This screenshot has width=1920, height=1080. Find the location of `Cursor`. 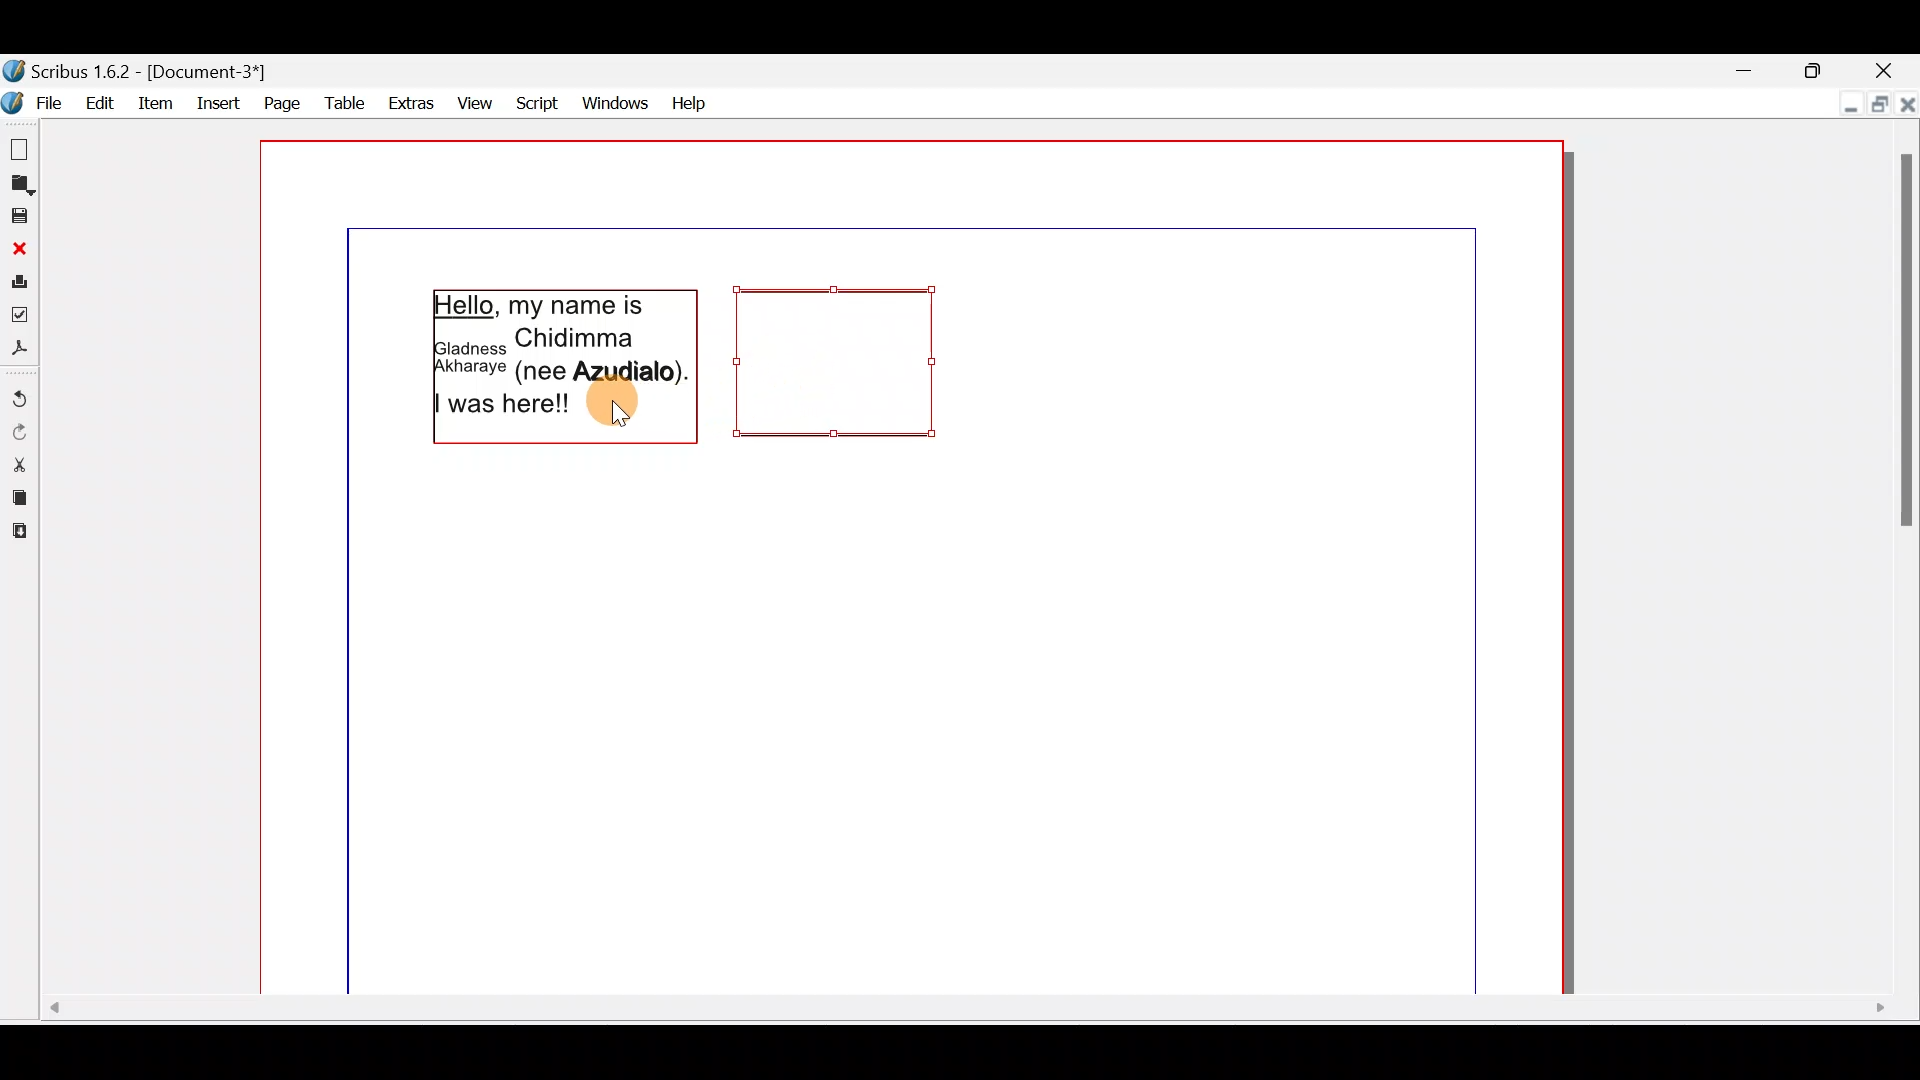

Cursor is located at coordinates (622, 405).